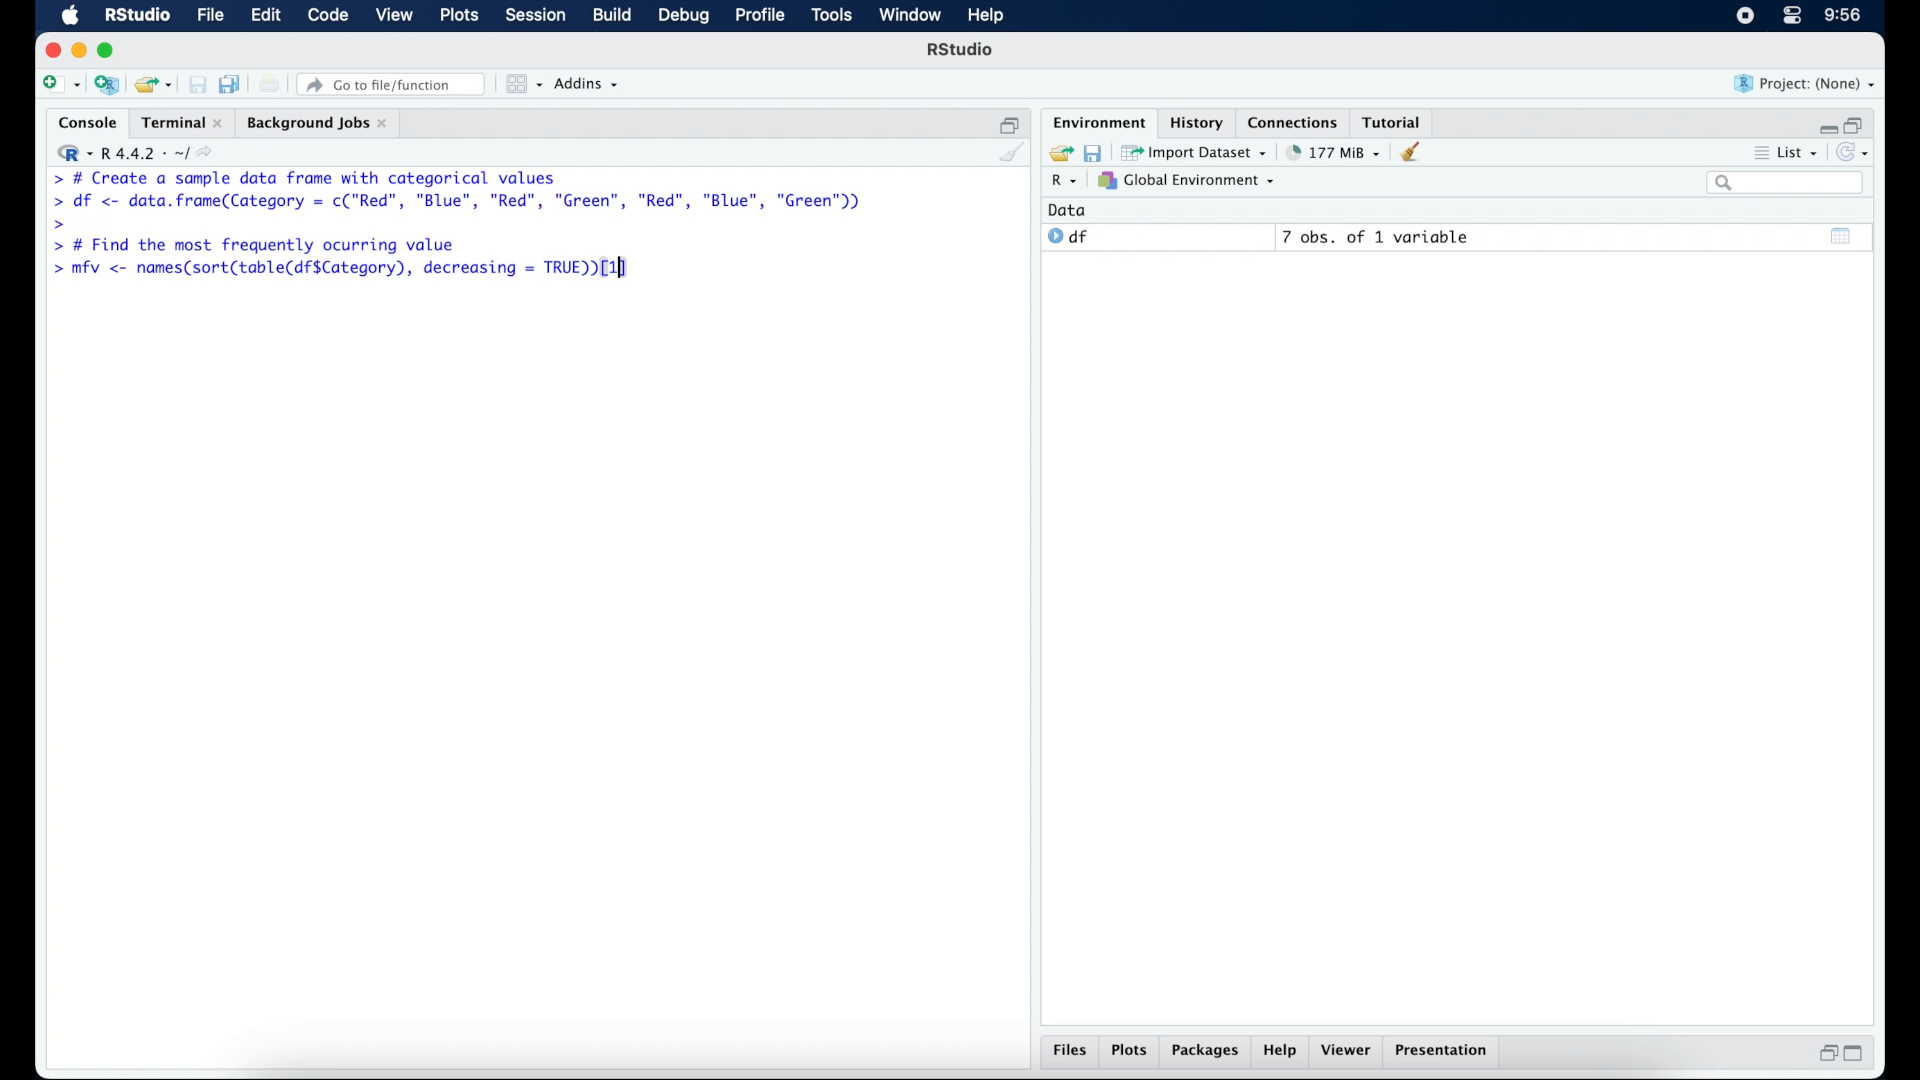  What do you see at coordinates (1008, 121) in the screenshot?
I see `restore down` at bounding box center [1008, 121].